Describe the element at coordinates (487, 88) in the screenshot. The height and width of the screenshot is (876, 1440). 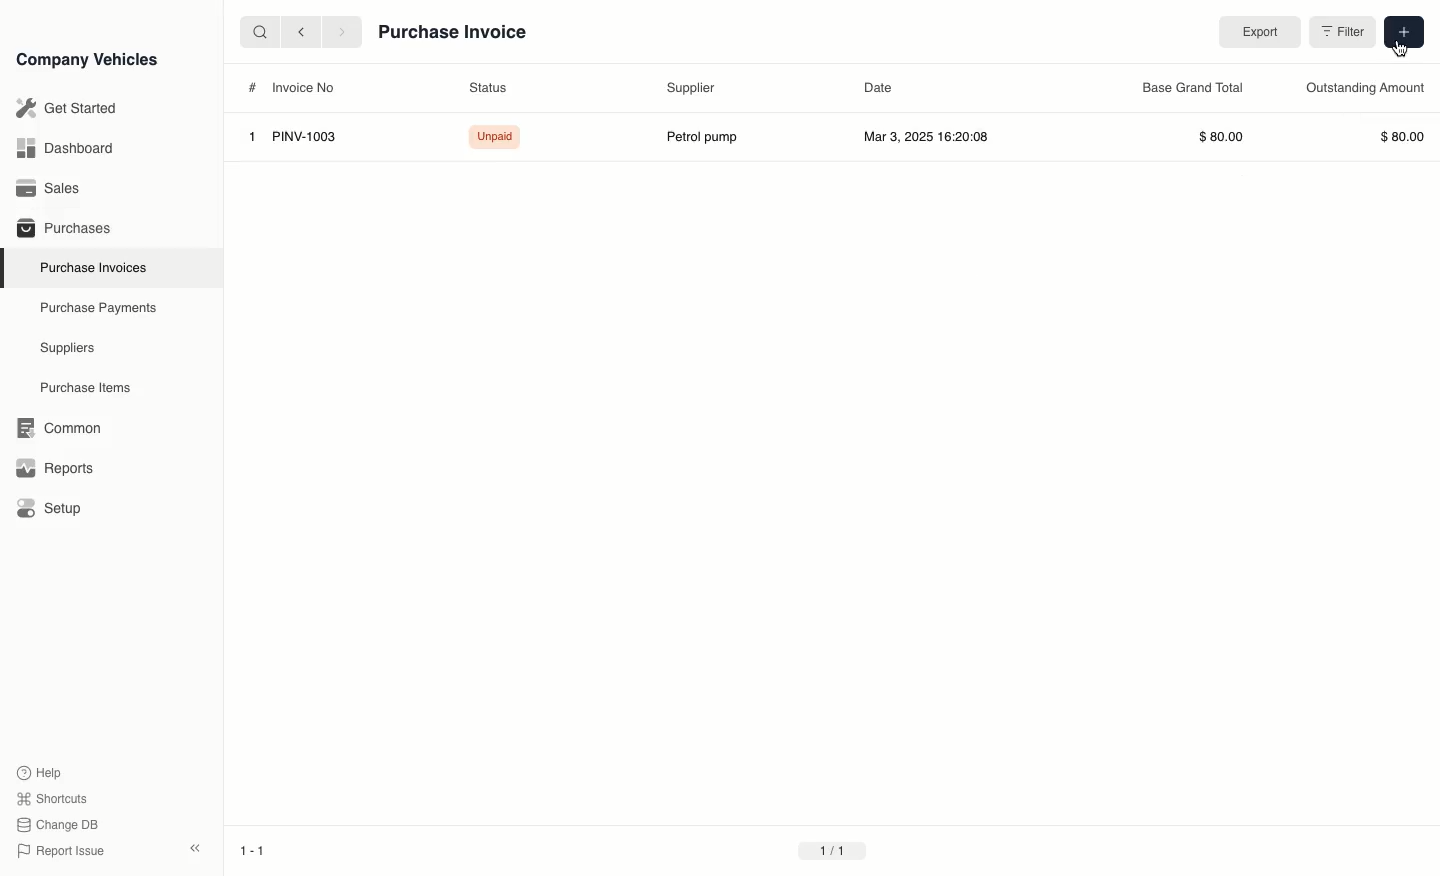
I see `Status` at that location.